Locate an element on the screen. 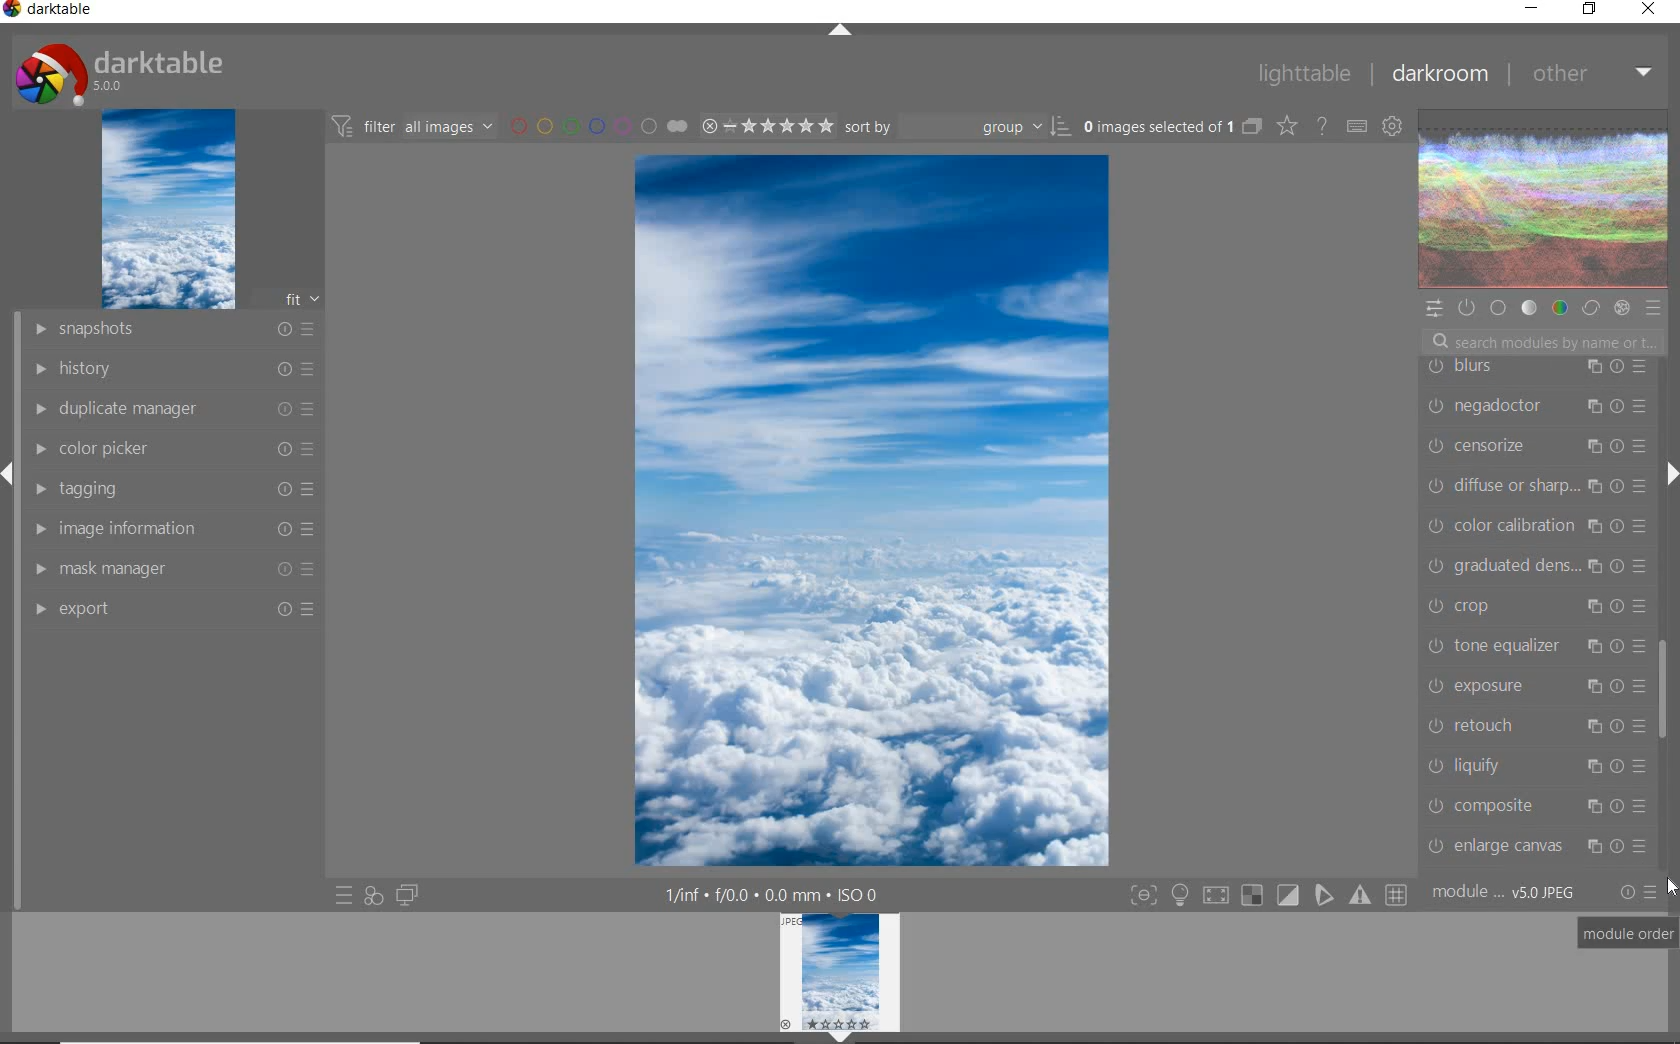 The width and height of the screenshot is (1680, 1044). COLOR is located at coordinates (1559, 309).